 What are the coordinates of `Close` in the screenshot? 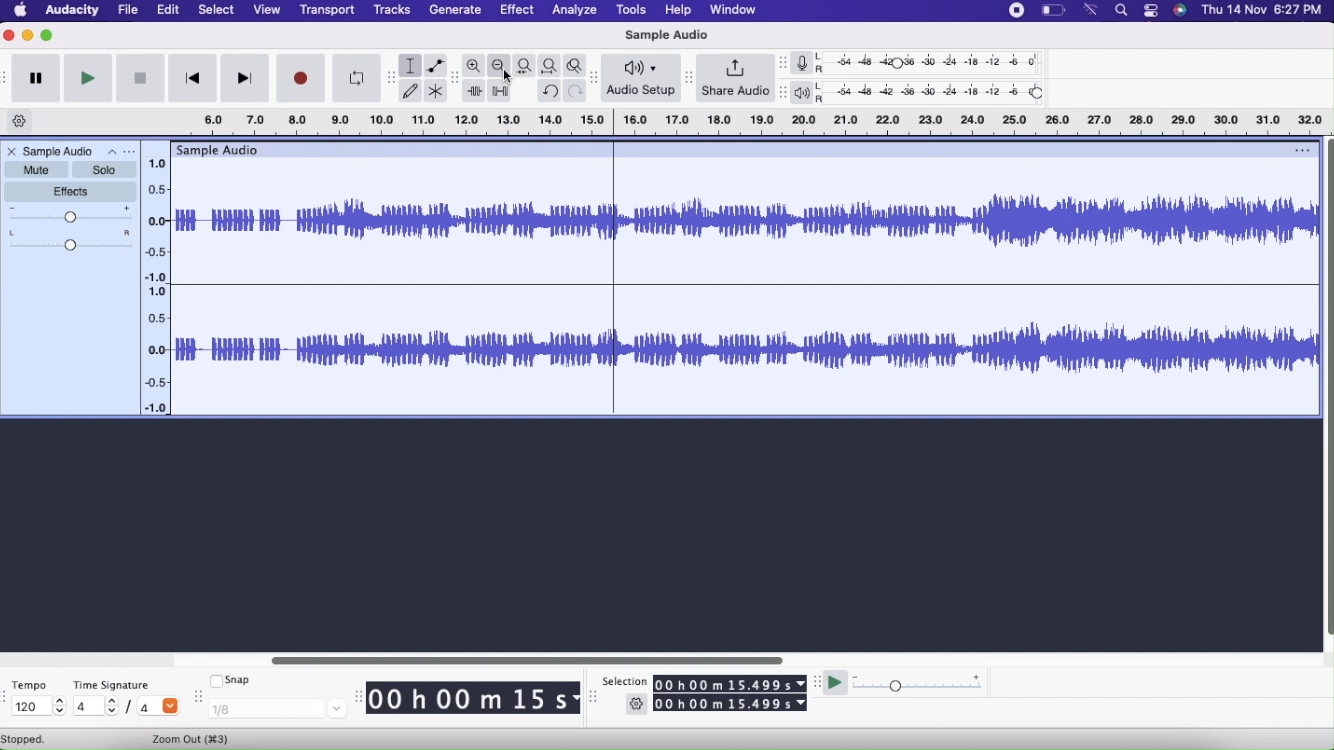 It's located at (11, 152).